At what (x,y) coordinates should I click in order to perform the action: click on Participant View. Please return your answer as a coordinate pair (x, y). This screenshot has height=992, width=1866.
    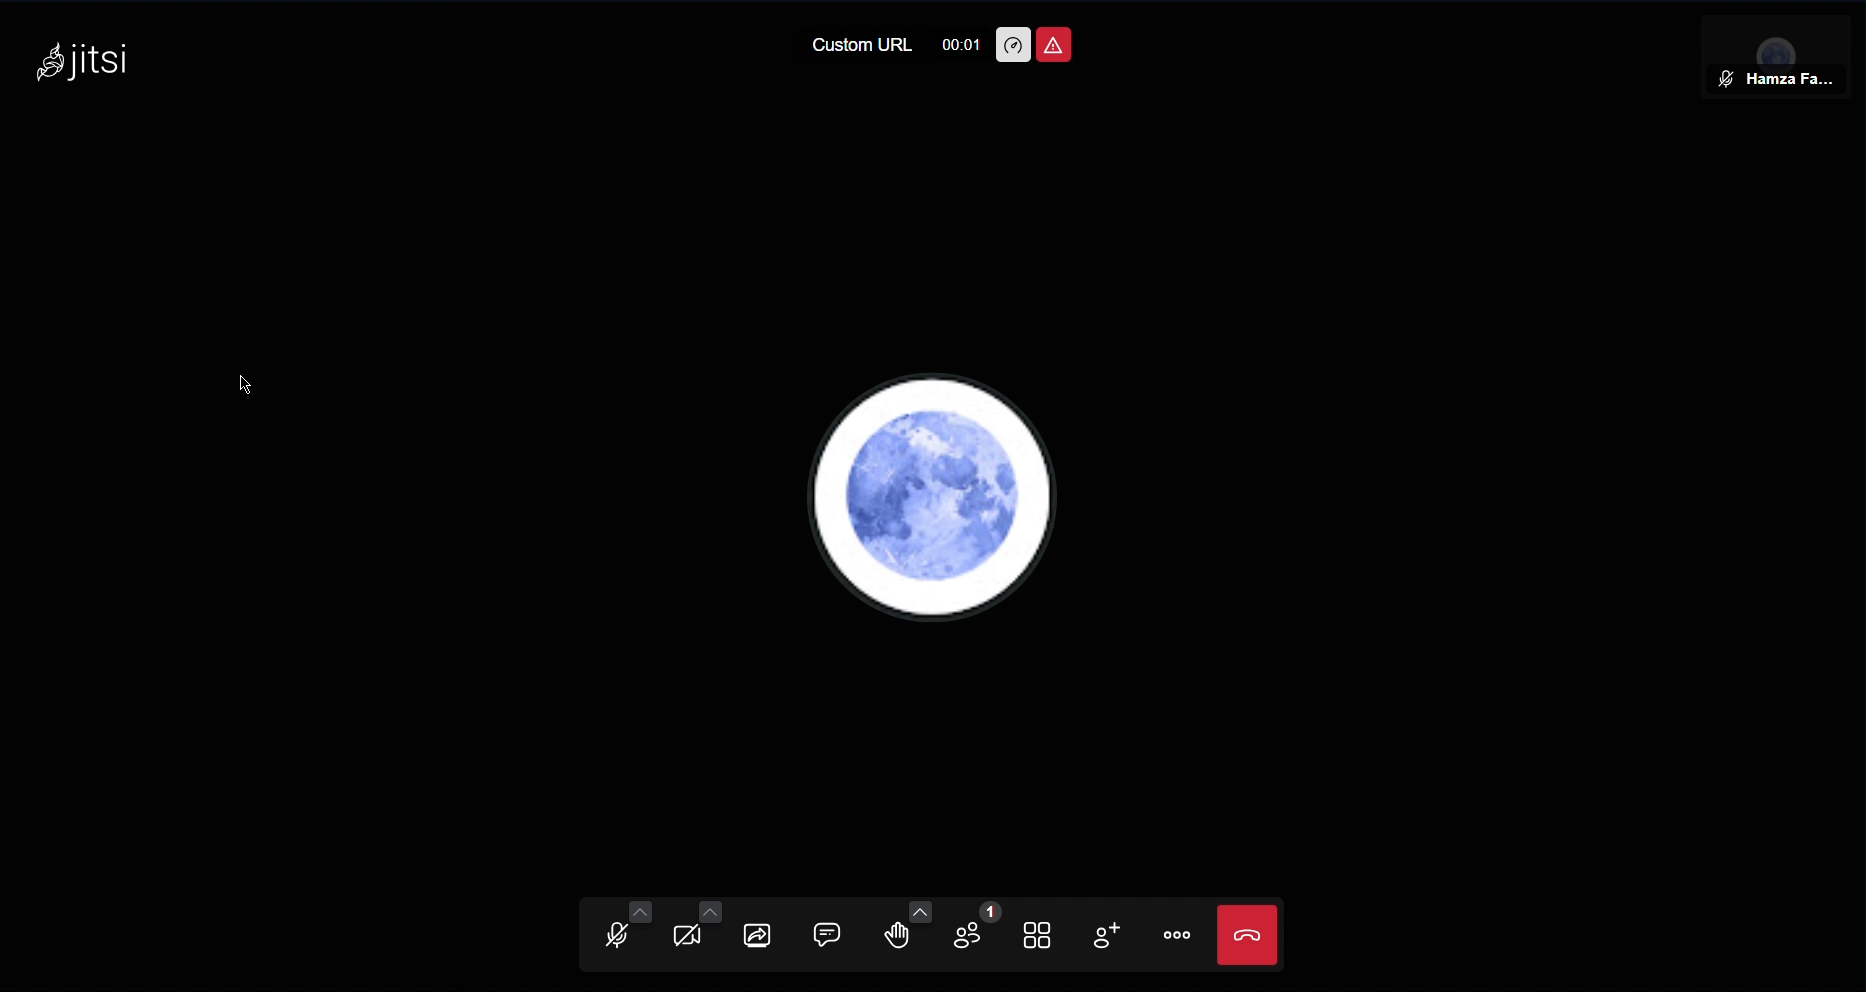
    Looking at the image, I should click on (1788, 52).